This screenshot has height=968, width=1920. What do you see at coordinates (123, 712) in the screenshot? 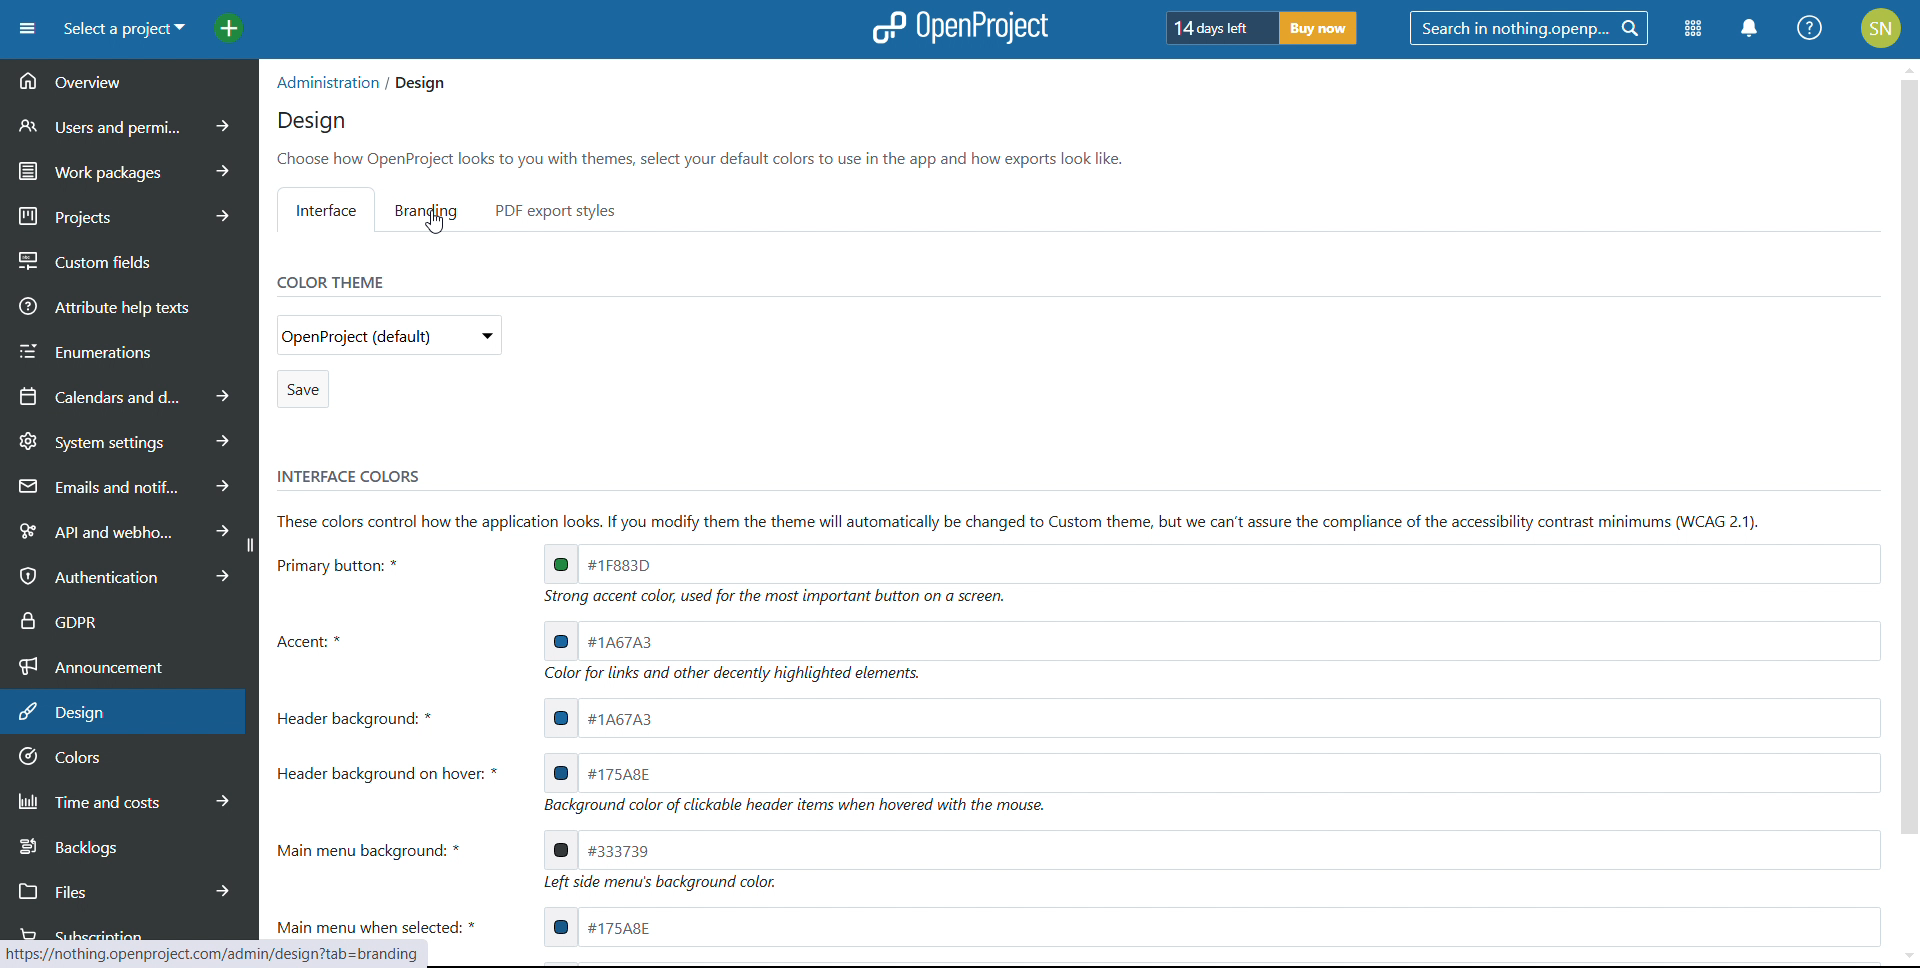
I see `design selected` at bounding box center [123, 712].